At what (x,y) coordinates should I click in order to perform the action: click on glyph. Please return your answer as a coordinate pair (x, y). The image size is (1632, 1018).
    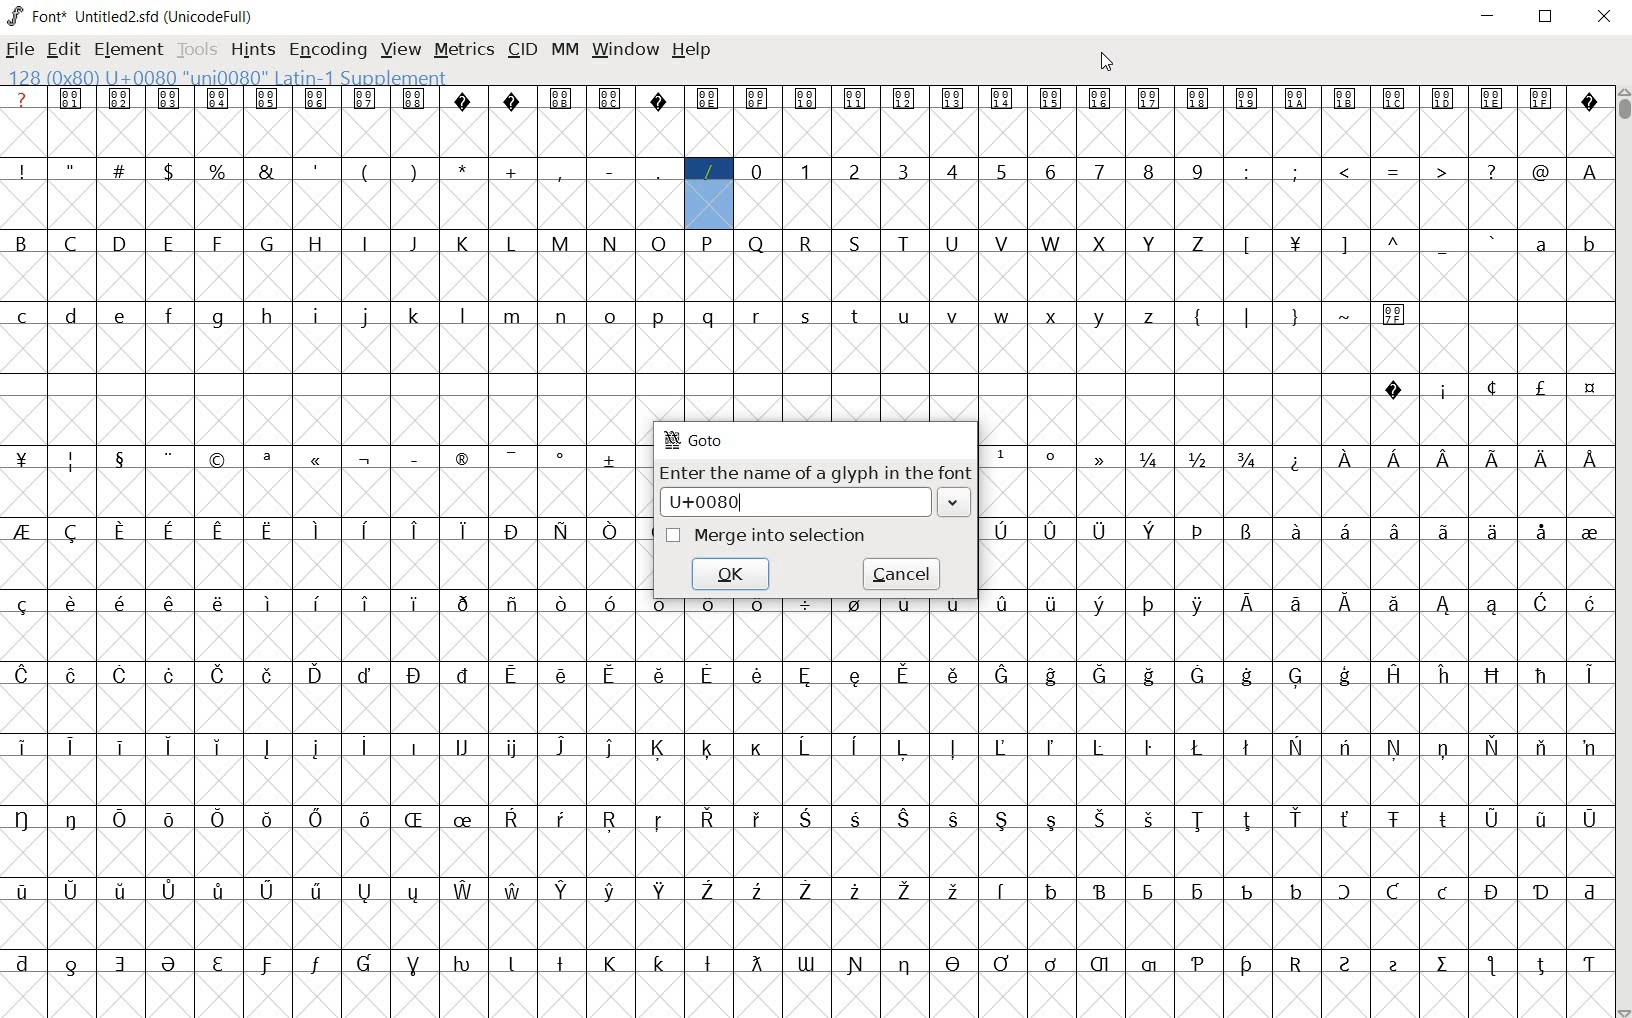
    Looking at the image, I should click on (1540, 245).